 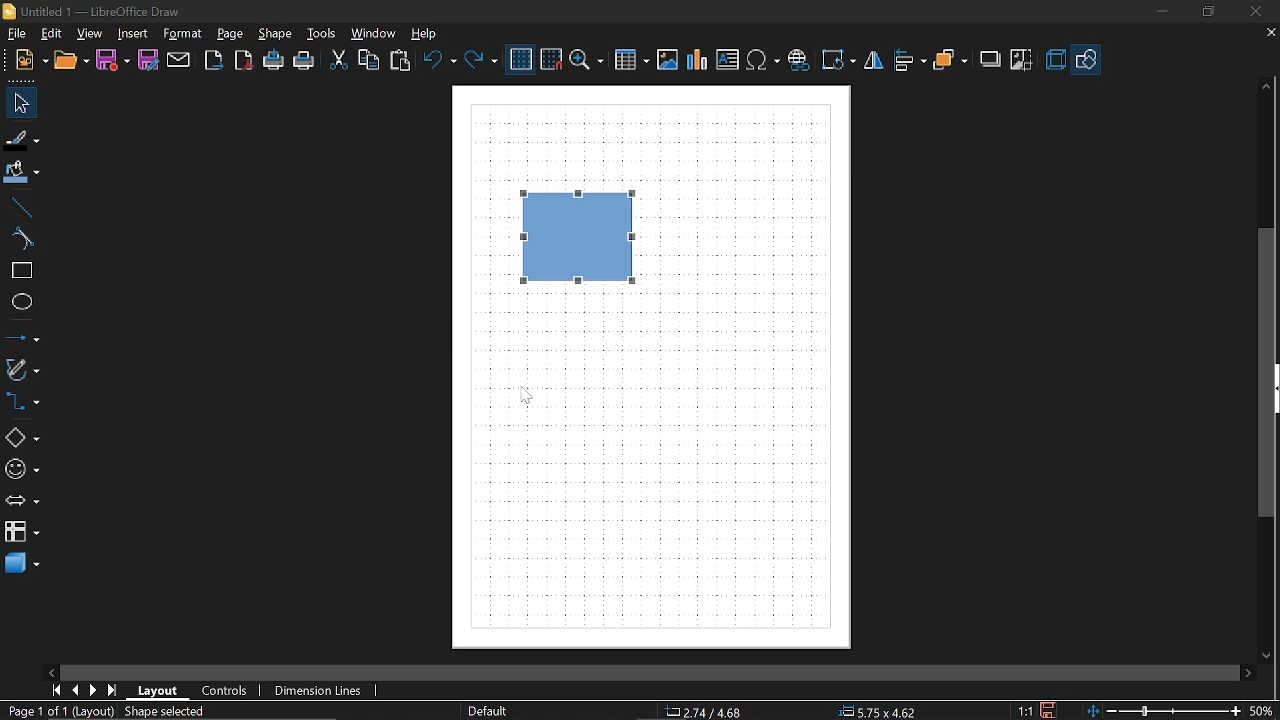 What do you see at coordinates (1085, 61) in the screenshot?
I see `Basic shapes` at bounding box center [1085, 61].